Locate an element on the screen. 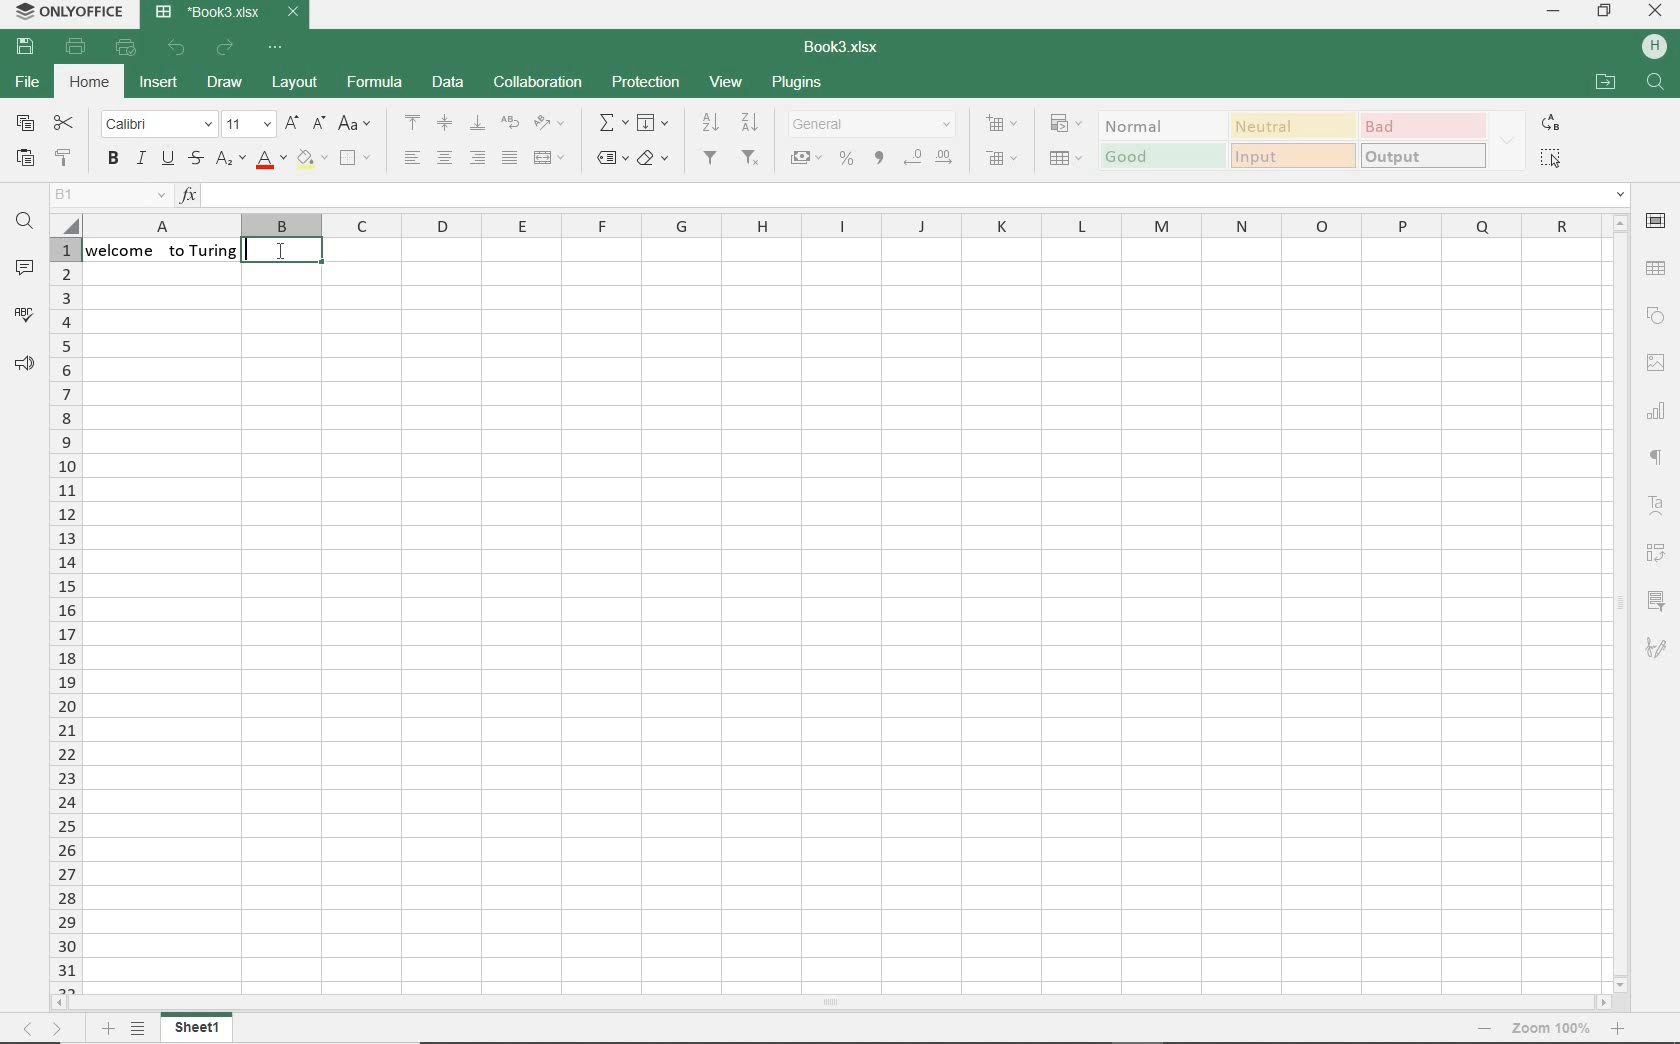 The width and height of the screenshot is (1680, 1044). quick print is located at coordinates (127, 48).